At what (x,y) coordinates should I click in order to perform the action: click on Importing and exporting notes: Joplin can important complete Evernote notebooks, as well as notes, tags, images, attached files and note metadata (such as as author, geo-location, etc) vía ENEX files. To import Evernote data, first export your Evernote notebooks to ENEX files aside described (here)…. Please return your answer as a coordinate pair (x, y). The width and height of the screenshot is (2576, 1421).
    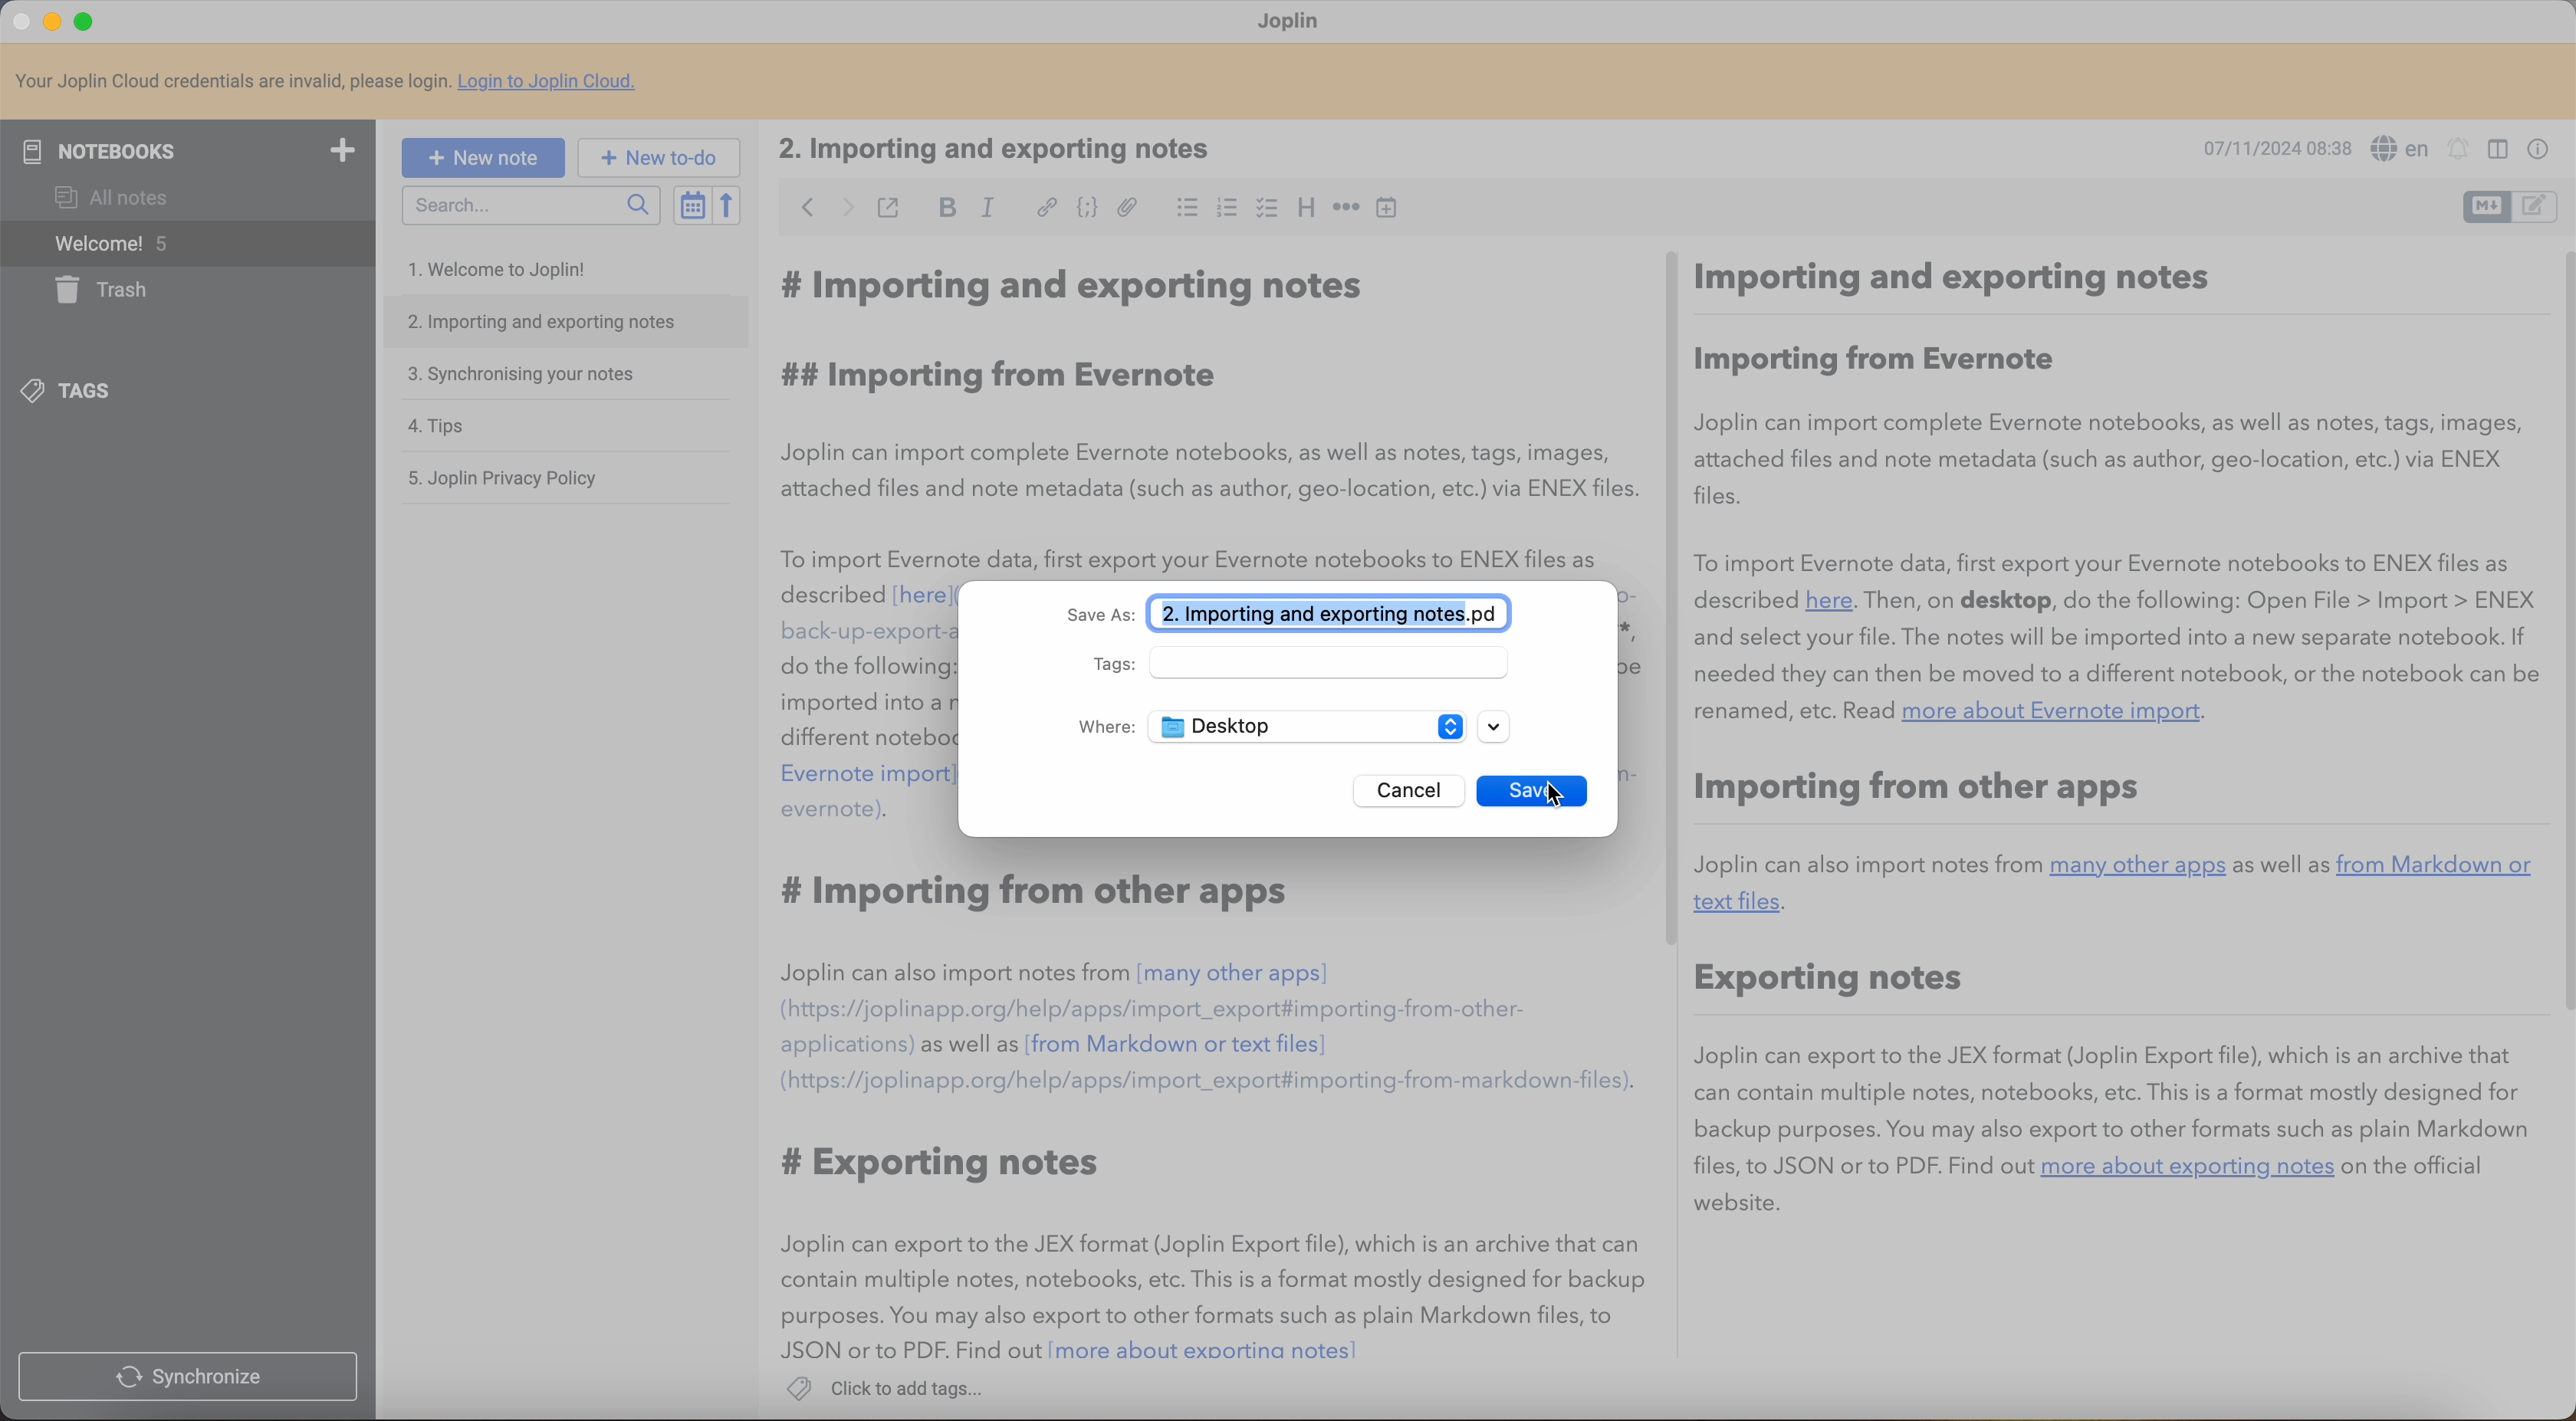
    Looking at the image, I should click on (2113, 735).